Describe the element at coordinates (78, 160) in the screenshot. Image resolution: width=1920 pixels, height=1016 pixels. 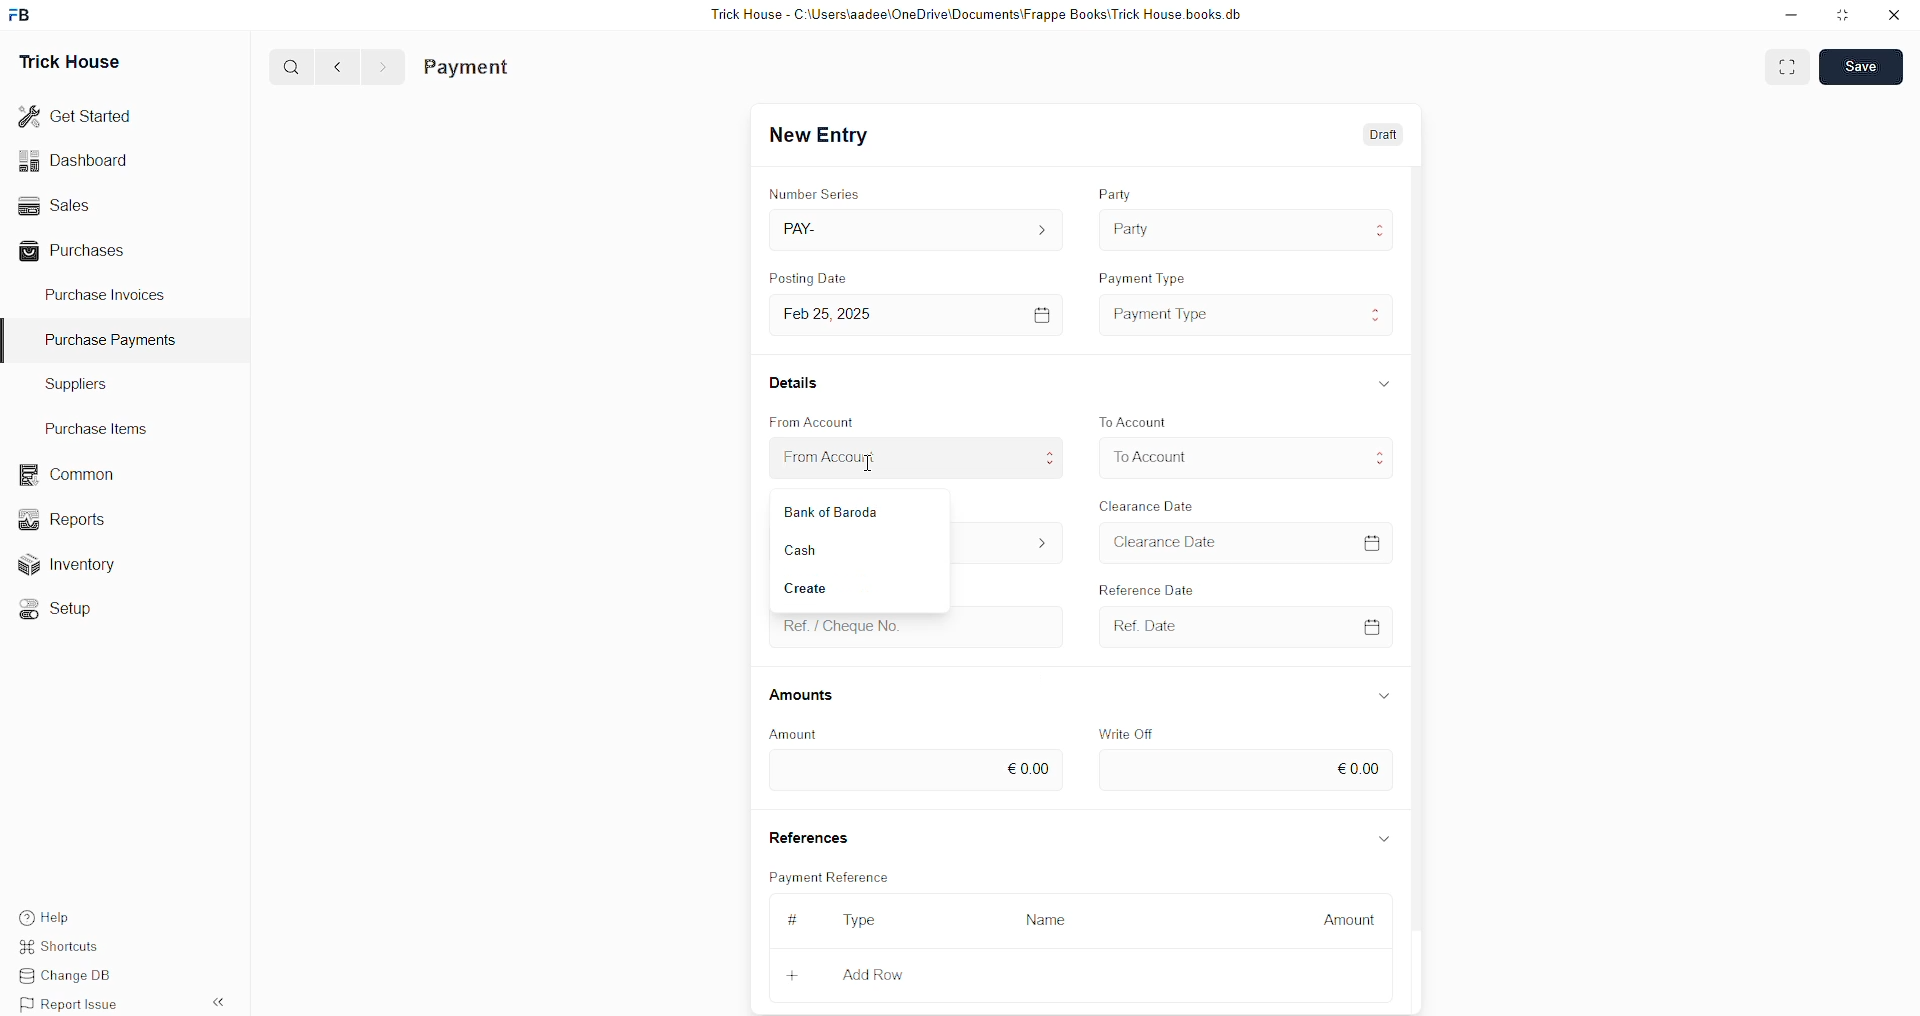
I see `Dashboard` at that location.